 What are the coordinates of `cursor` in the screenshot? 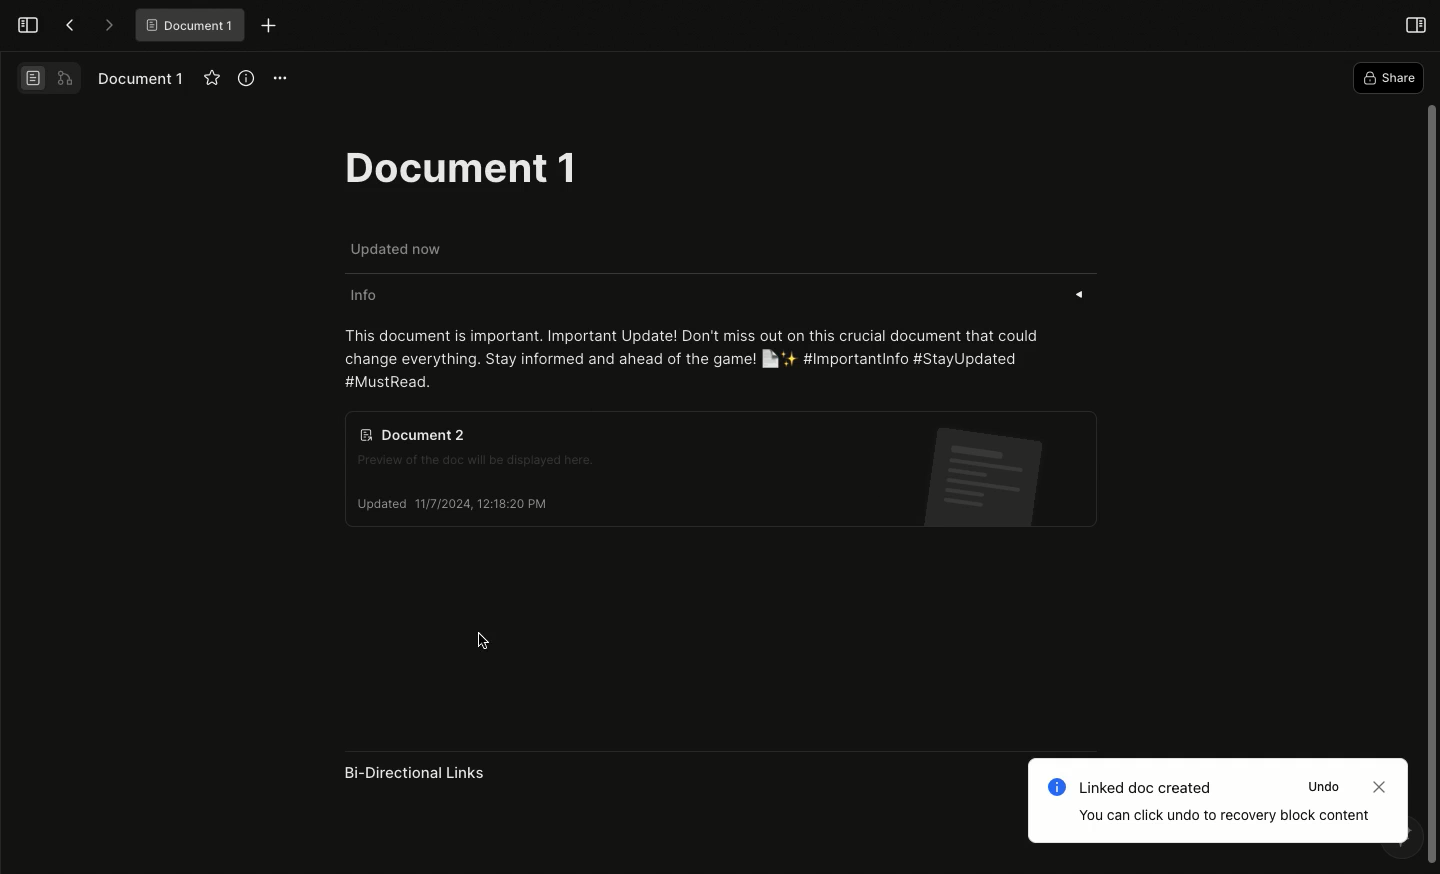 It's located at (476, 643).